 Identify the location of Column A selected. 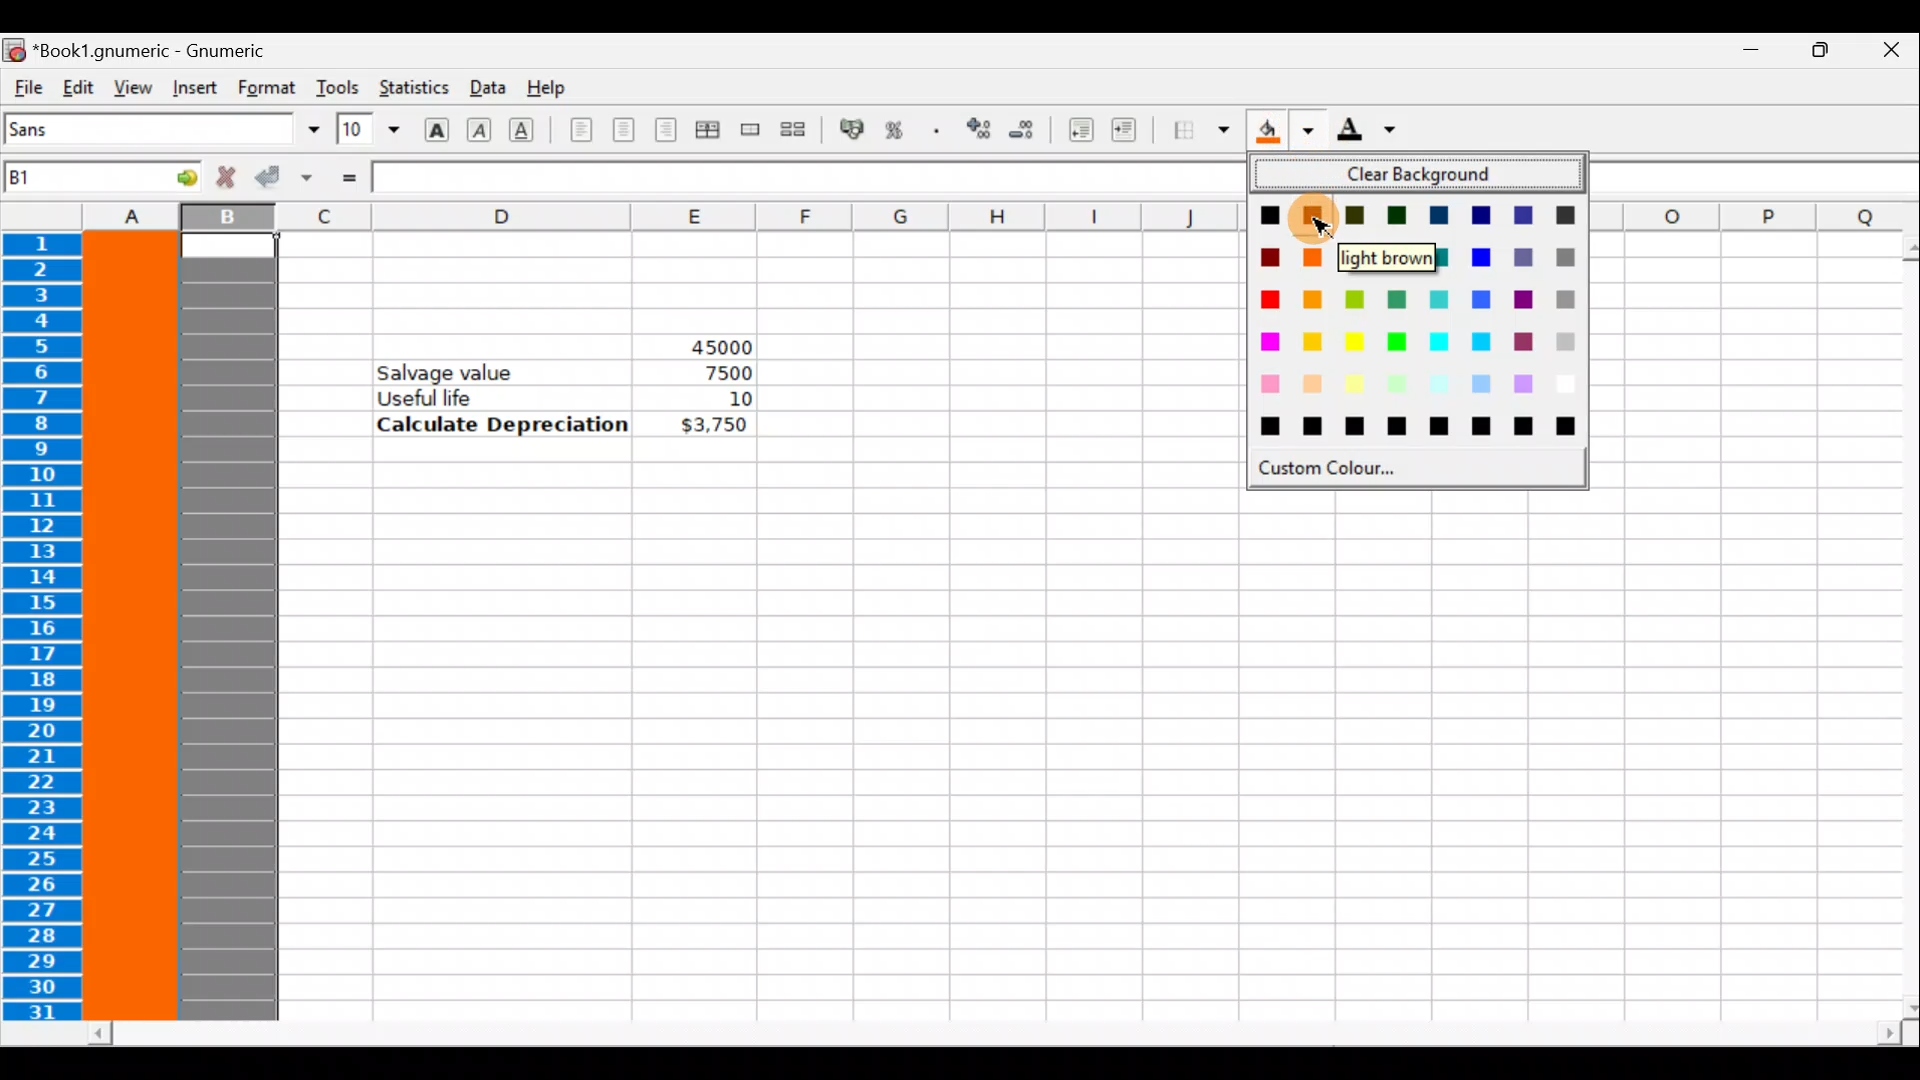
(132, 627).